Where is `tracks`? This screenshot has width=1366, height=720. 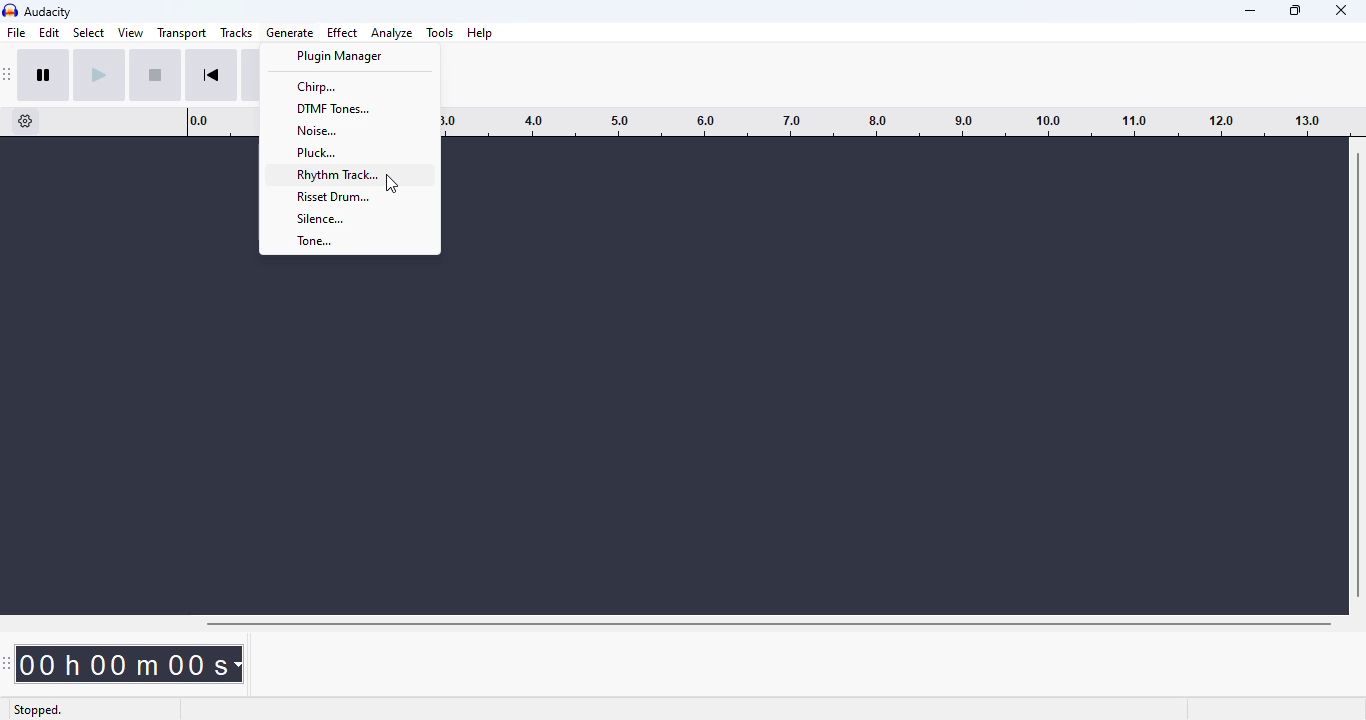
tracks is located at coordinates (236, 32).